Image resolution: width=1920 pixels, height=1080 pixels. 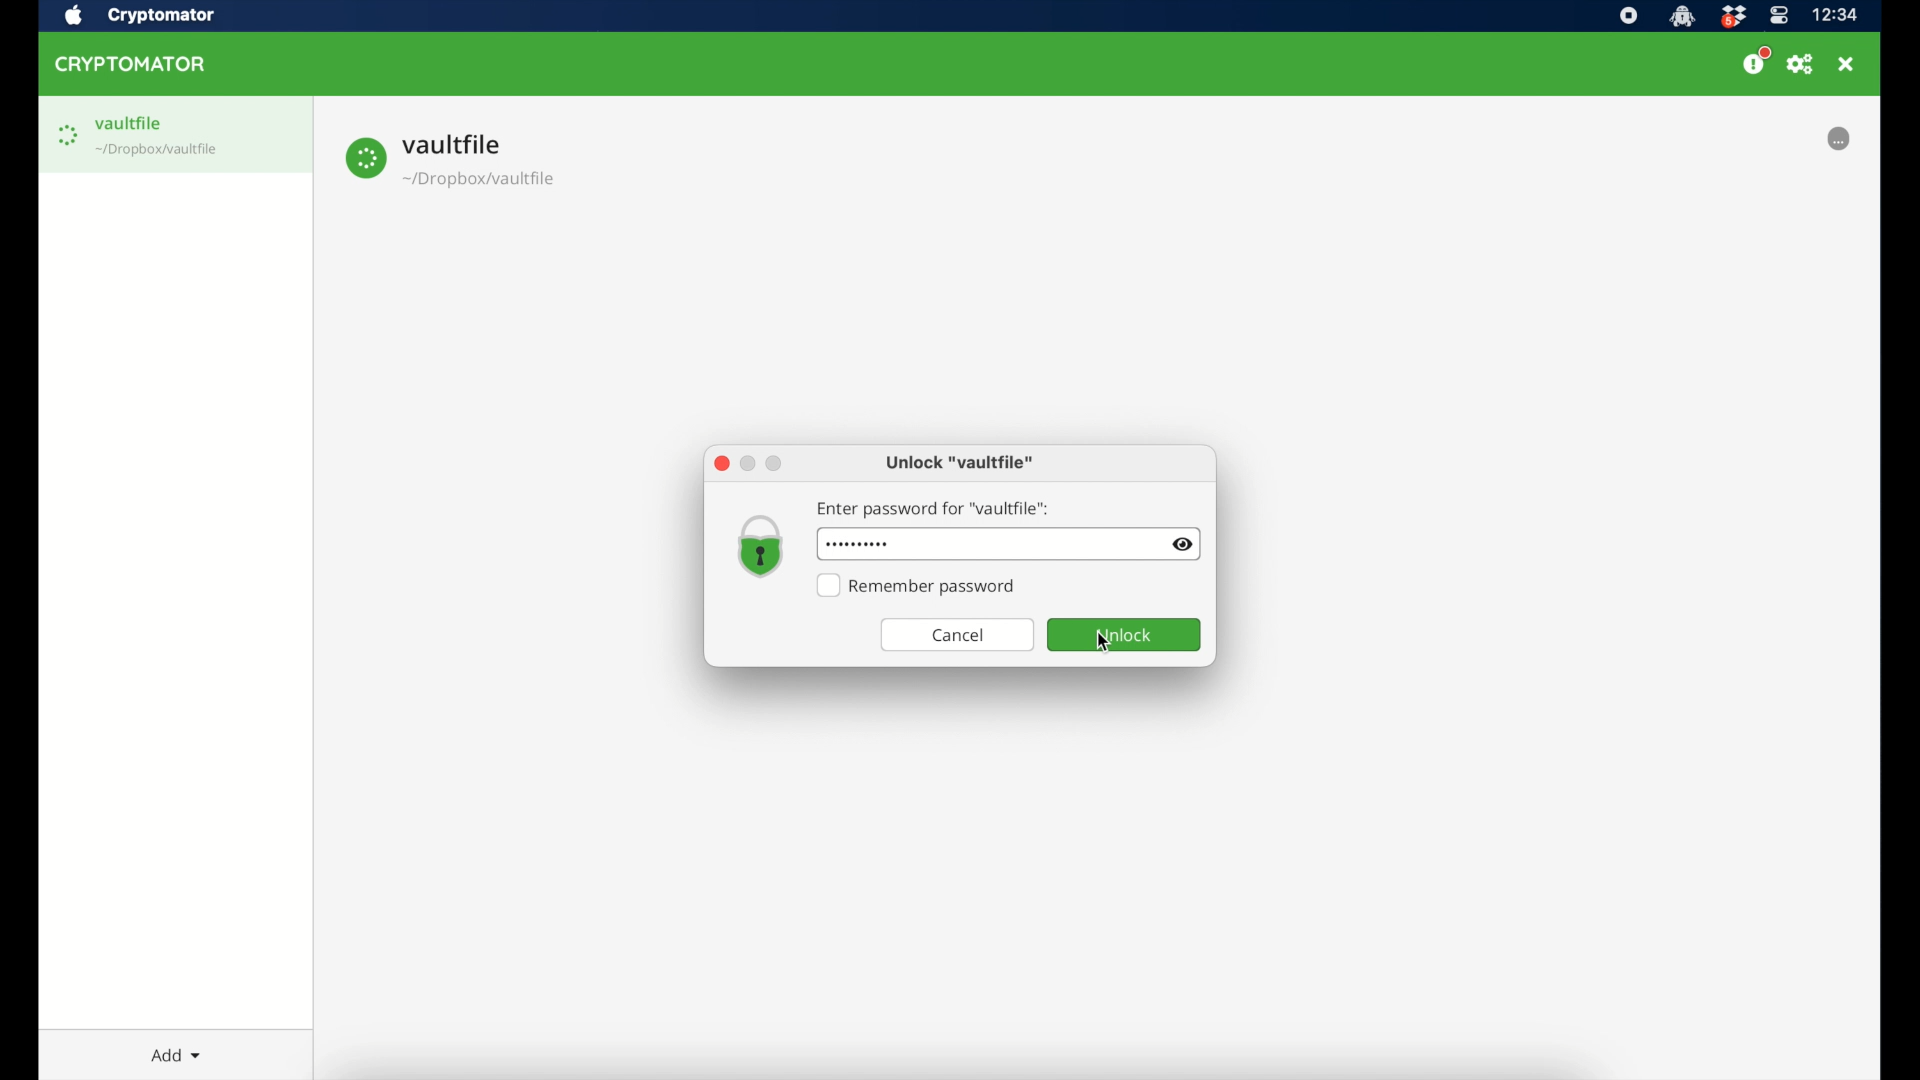 I want to click on unlock, so click(x=1123, y=636).